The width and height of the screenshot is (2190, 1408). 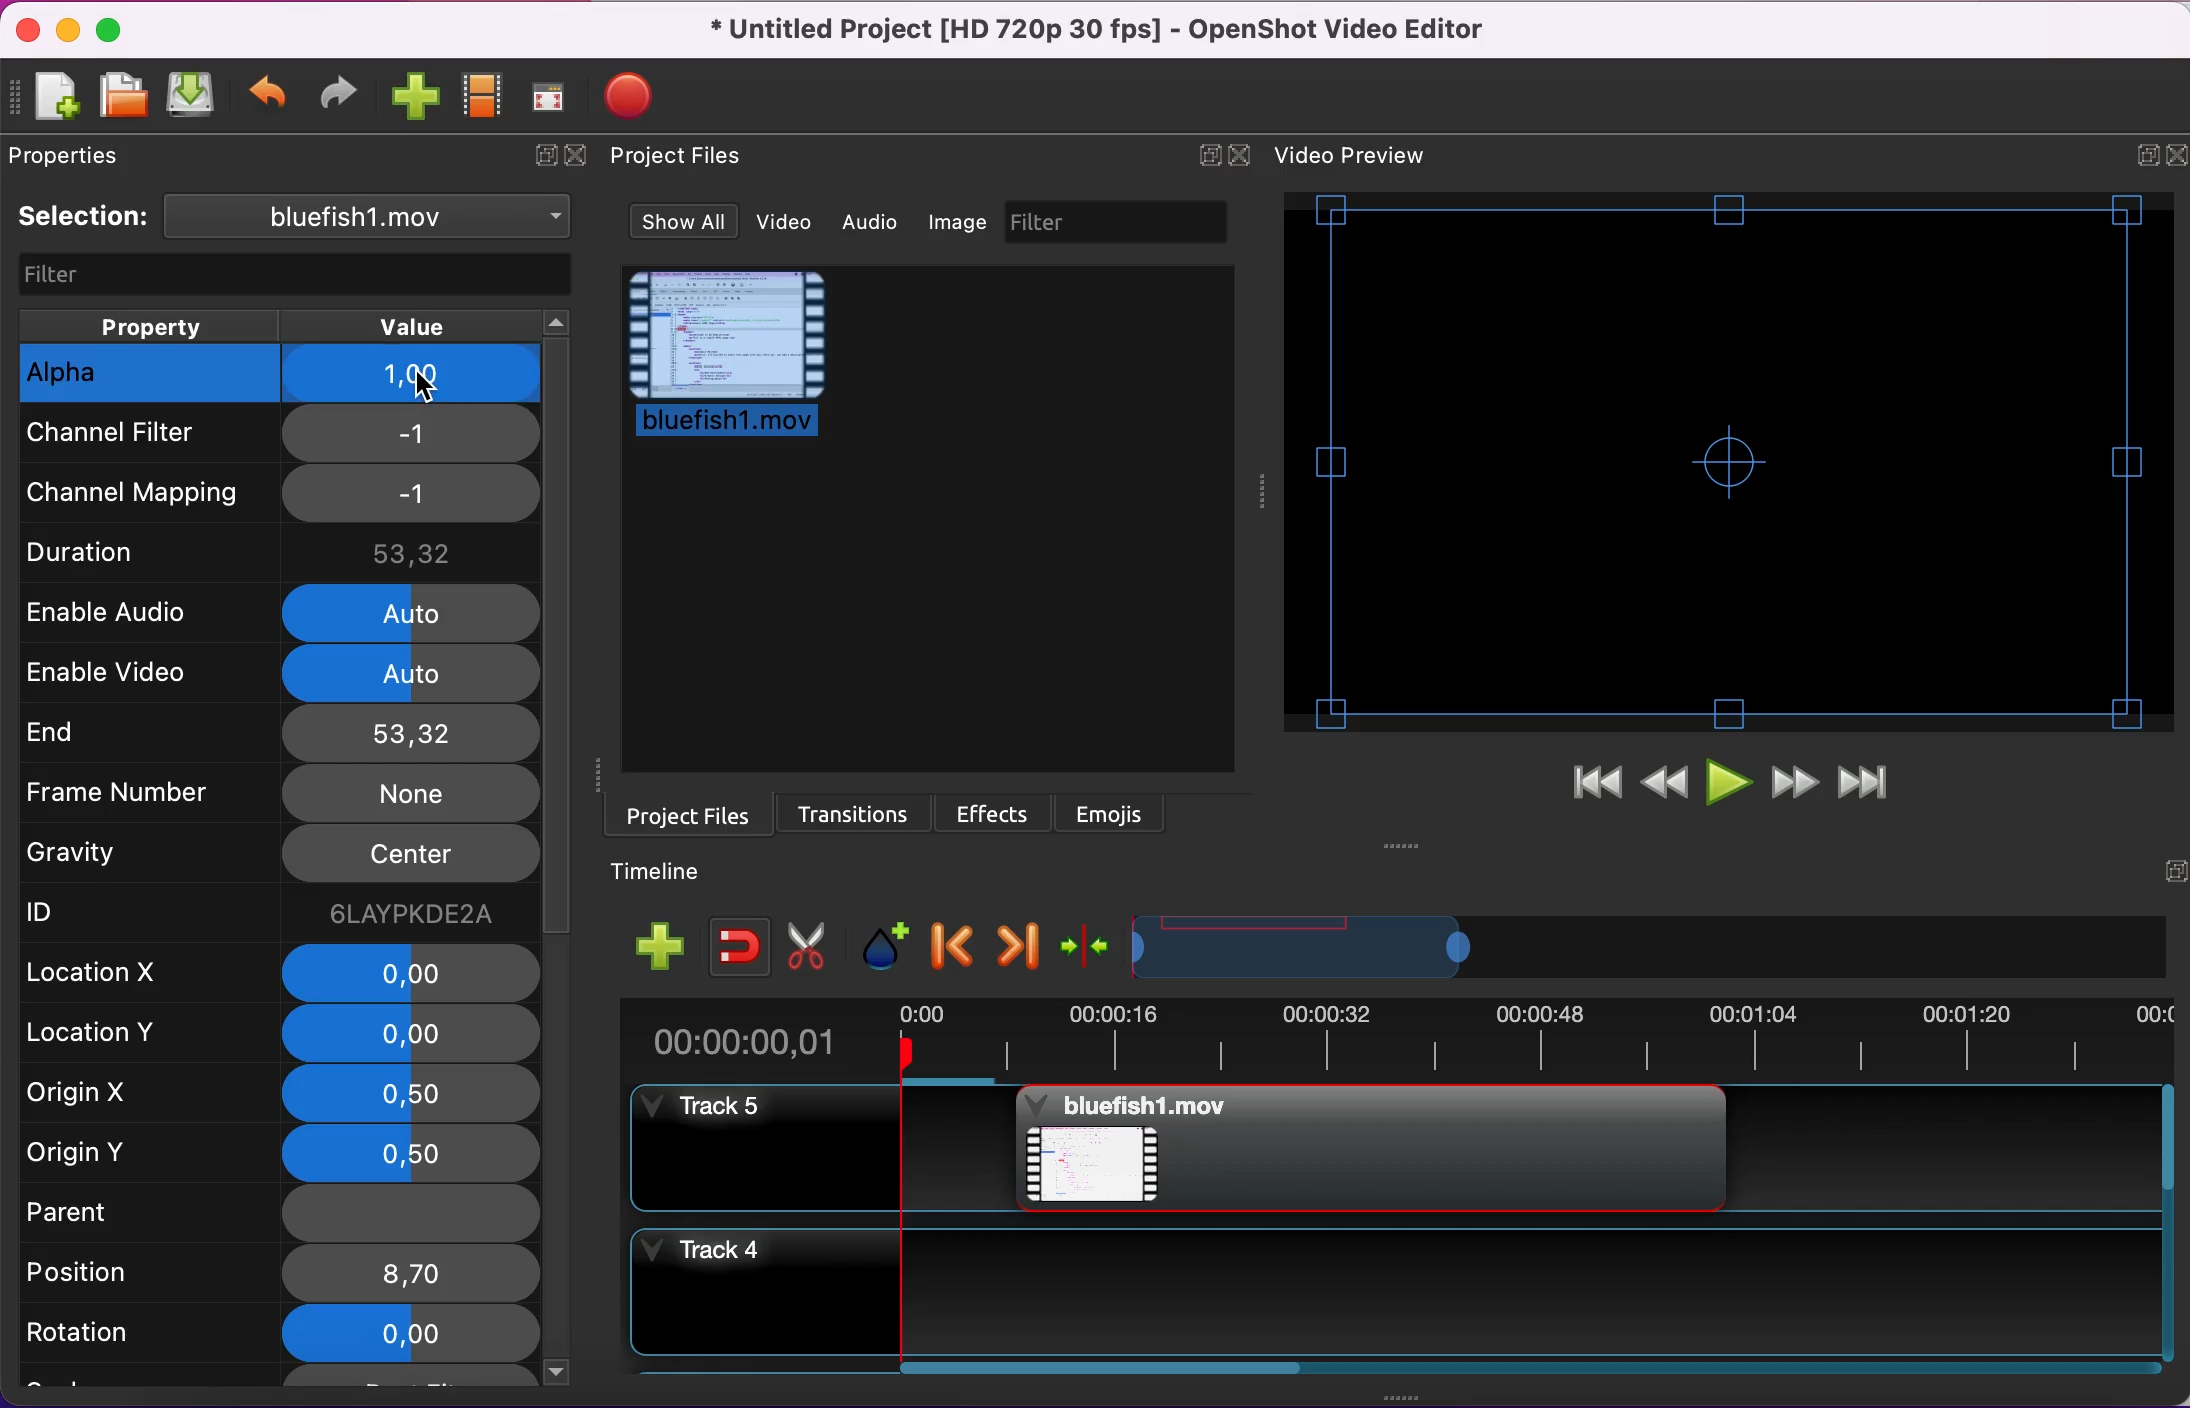 What do you see at coordinates (730, 355) in the screenshot?
I see `project file` at bounding box center [730, 355].